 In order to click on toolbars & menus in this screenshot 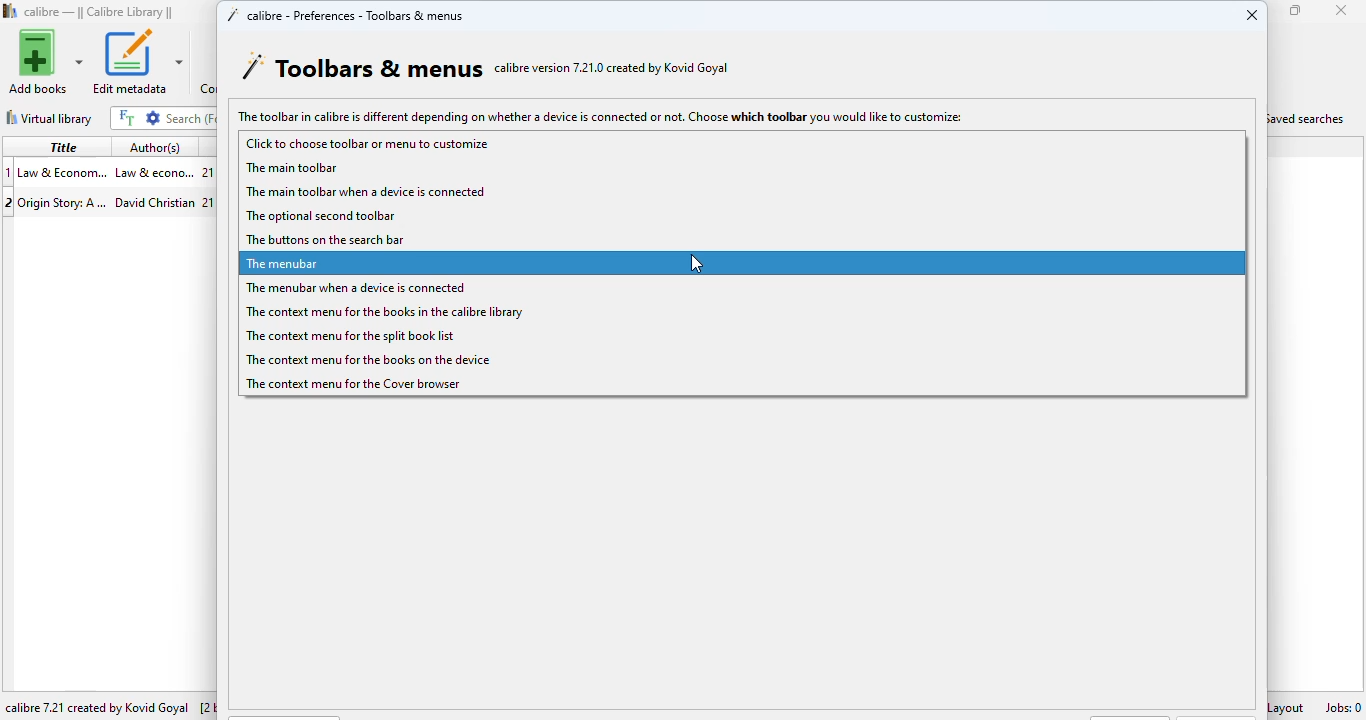, I will do `click(362, 67)`.